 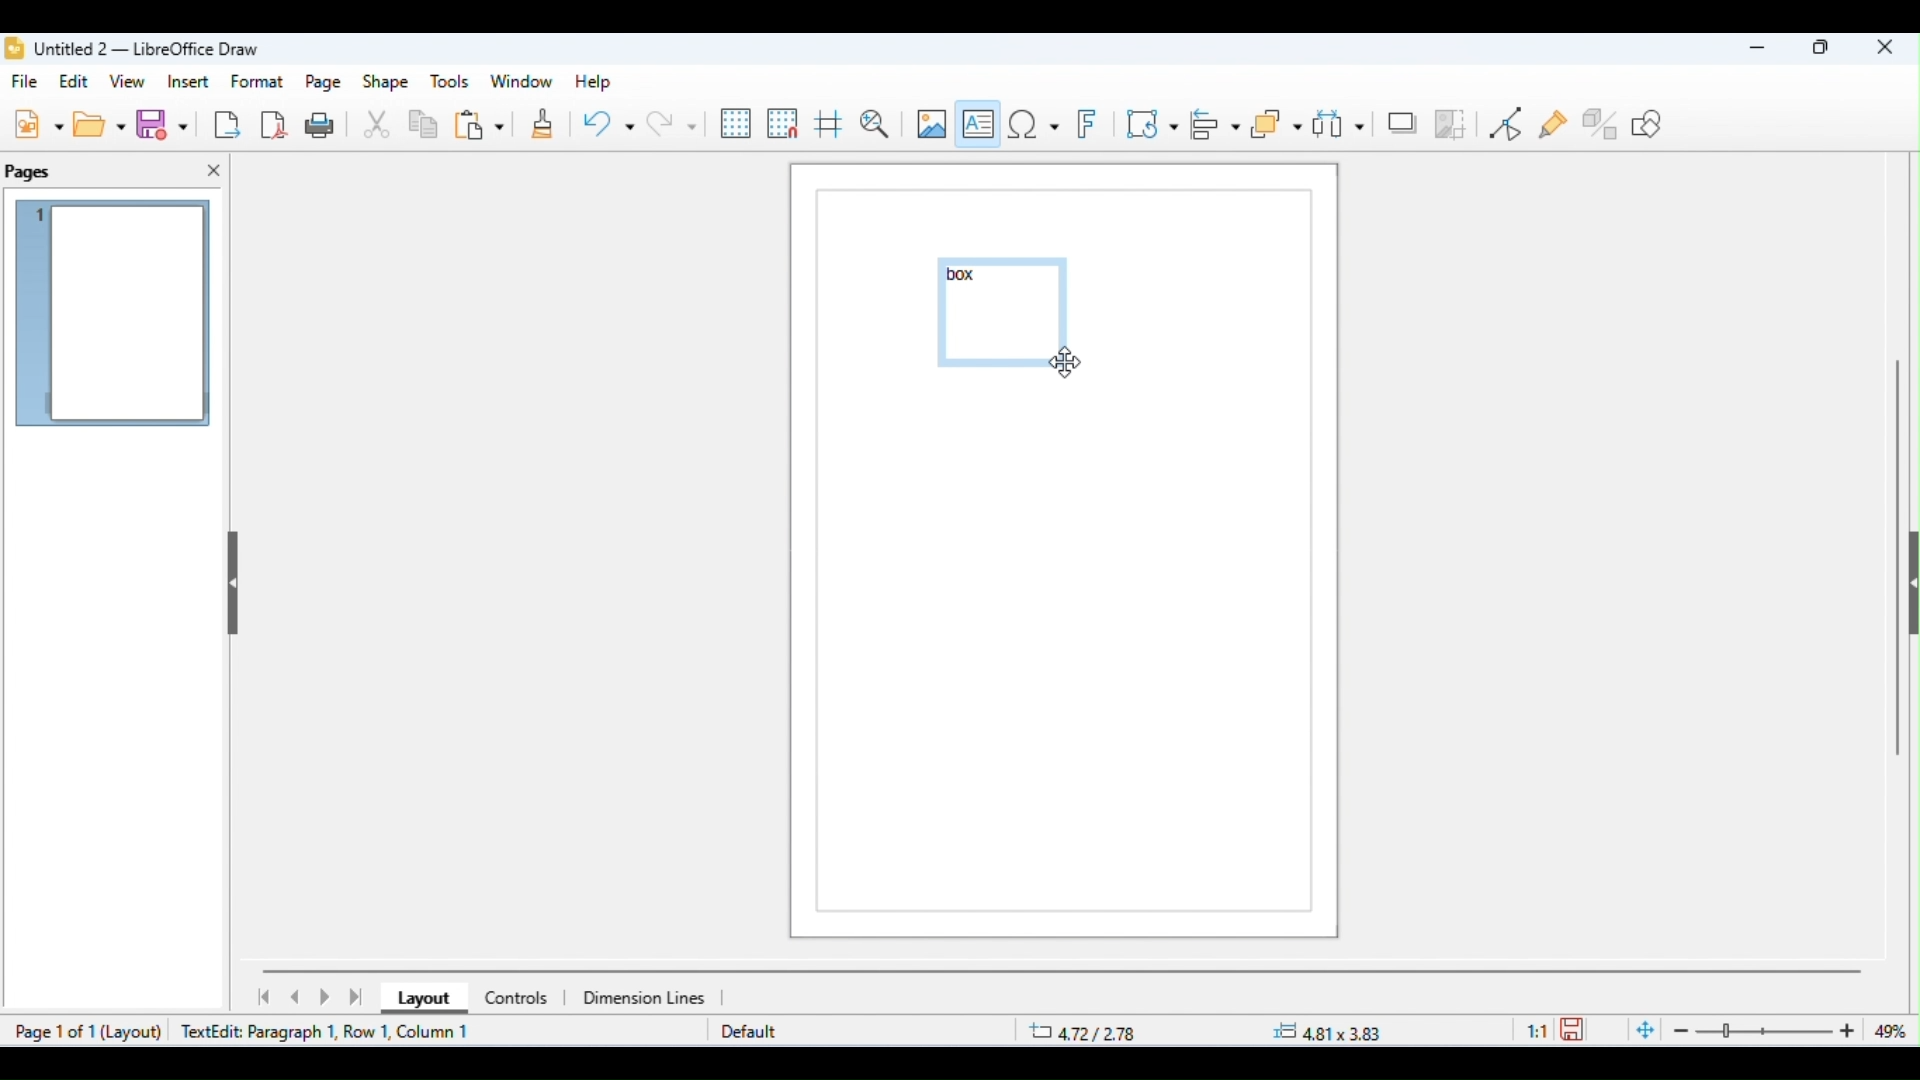 I want to click on position and size, so click(x=1208, y=1032).